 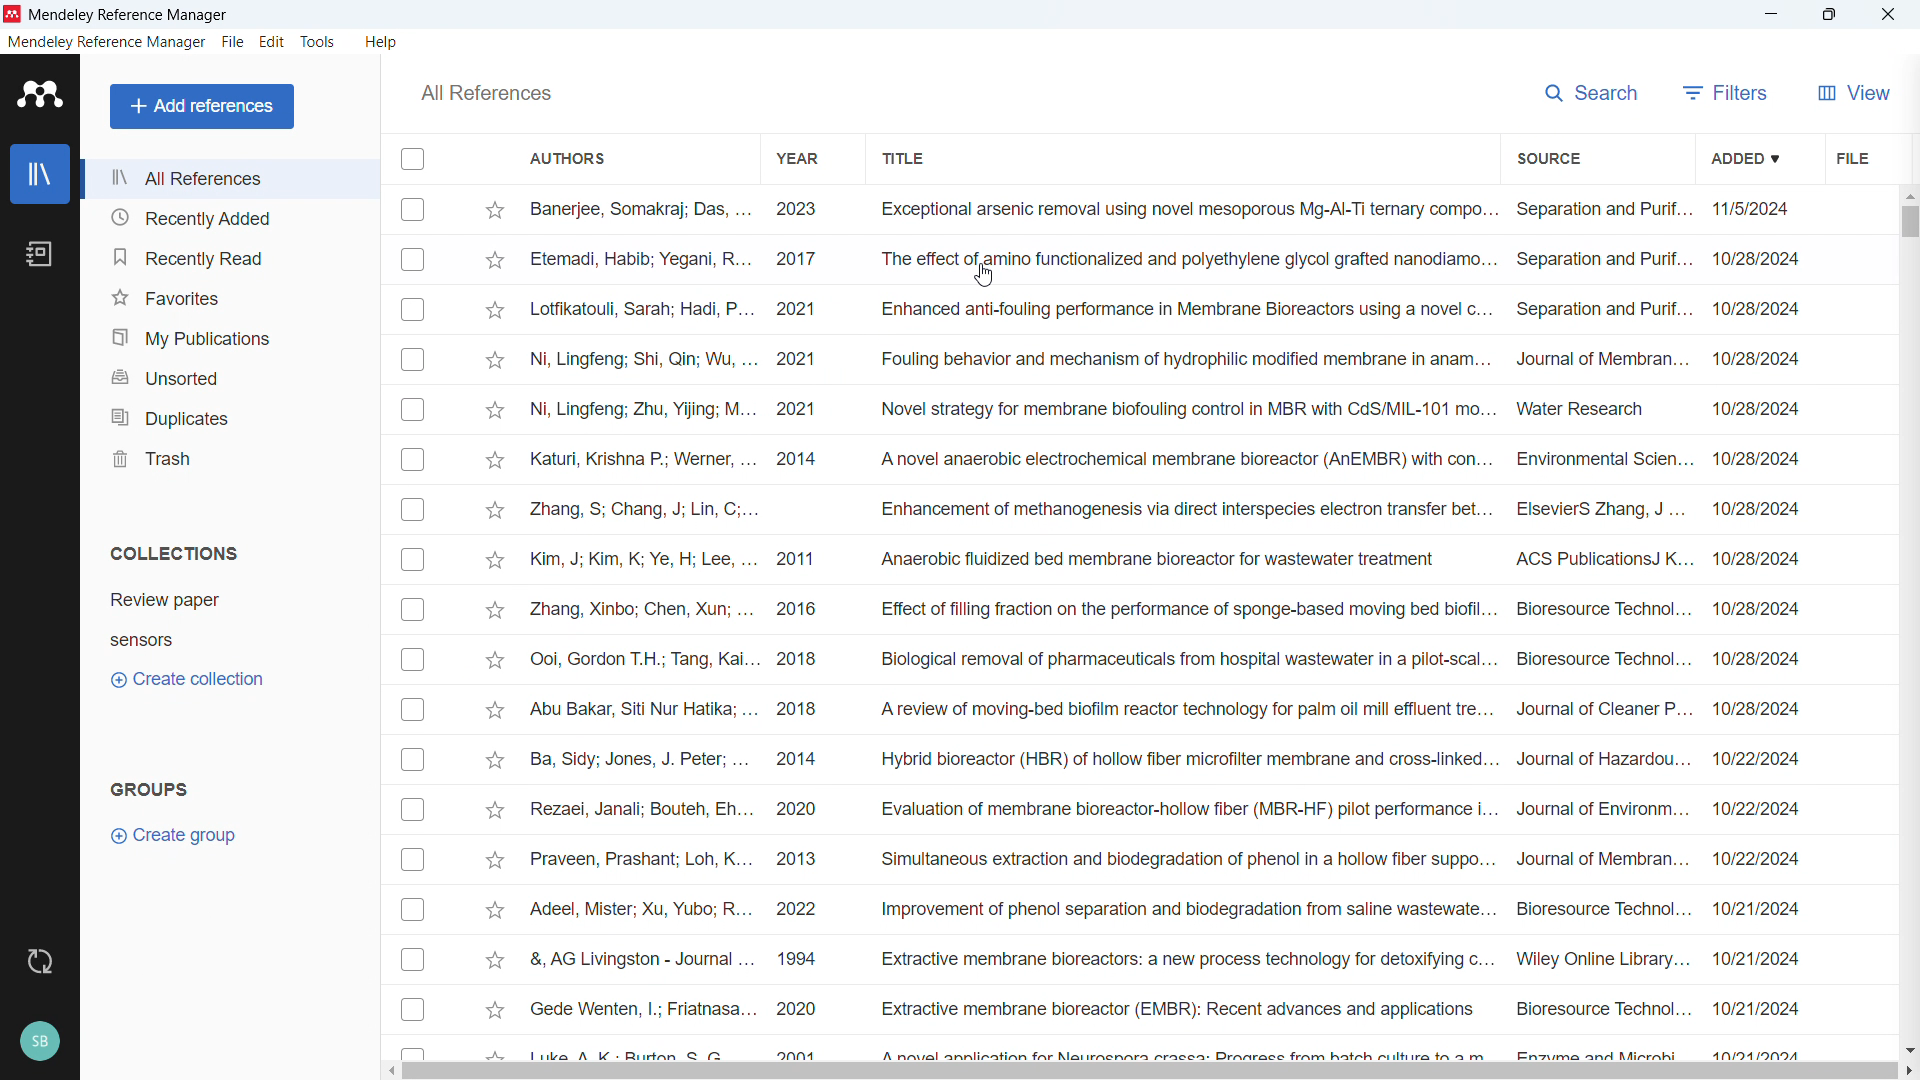 I want to click on all references, so click(x=229, y=177).